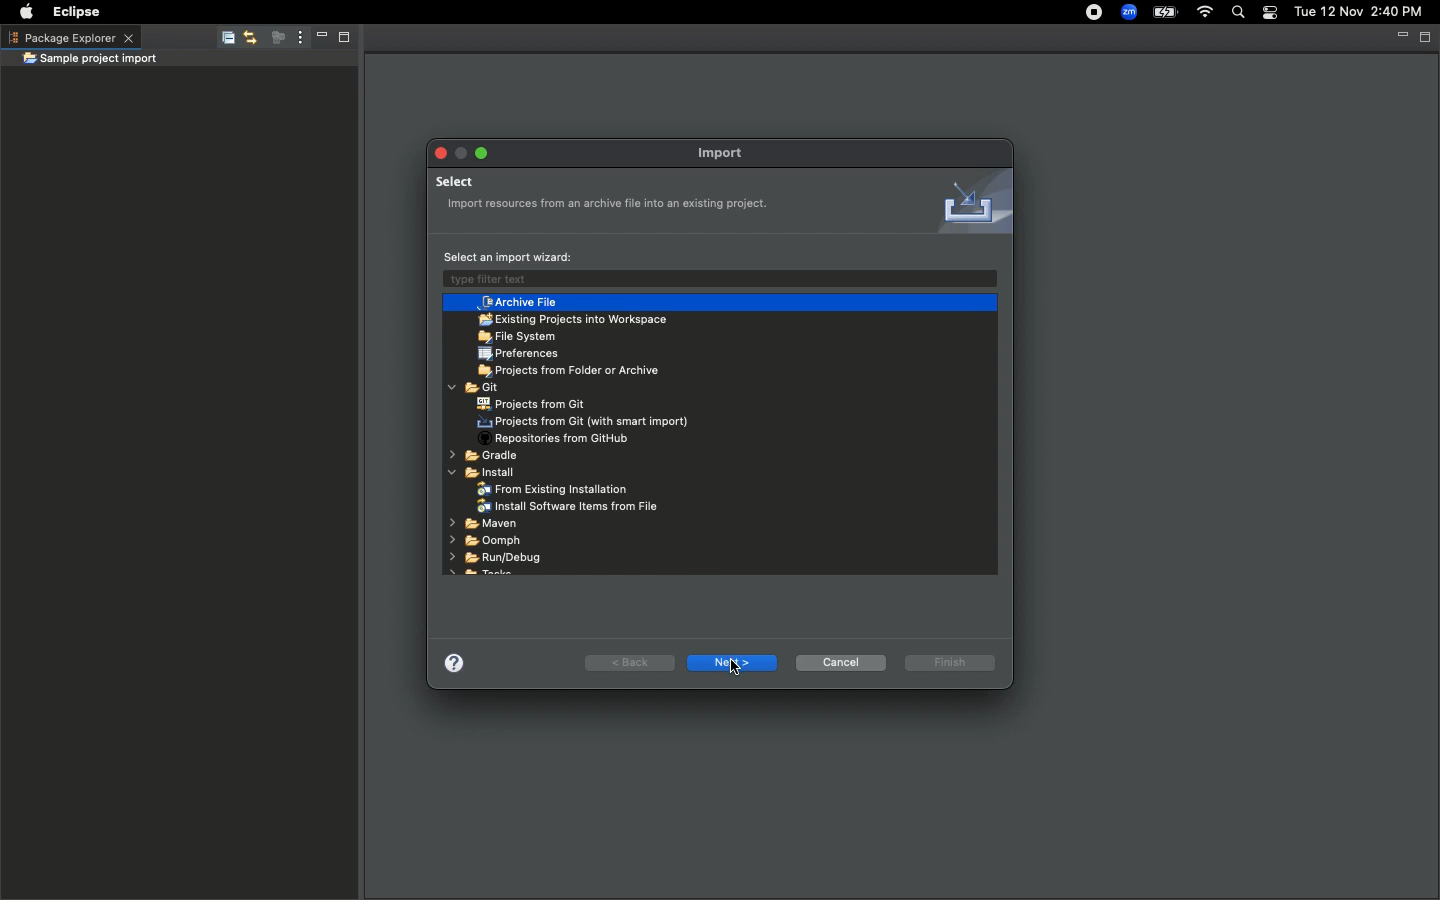 The width and height of the screenshot is (1440, 900). What do you see at coordinates (70, 37) in the screenshot?
I see `Package explorer` at bounding box center [70, 37].